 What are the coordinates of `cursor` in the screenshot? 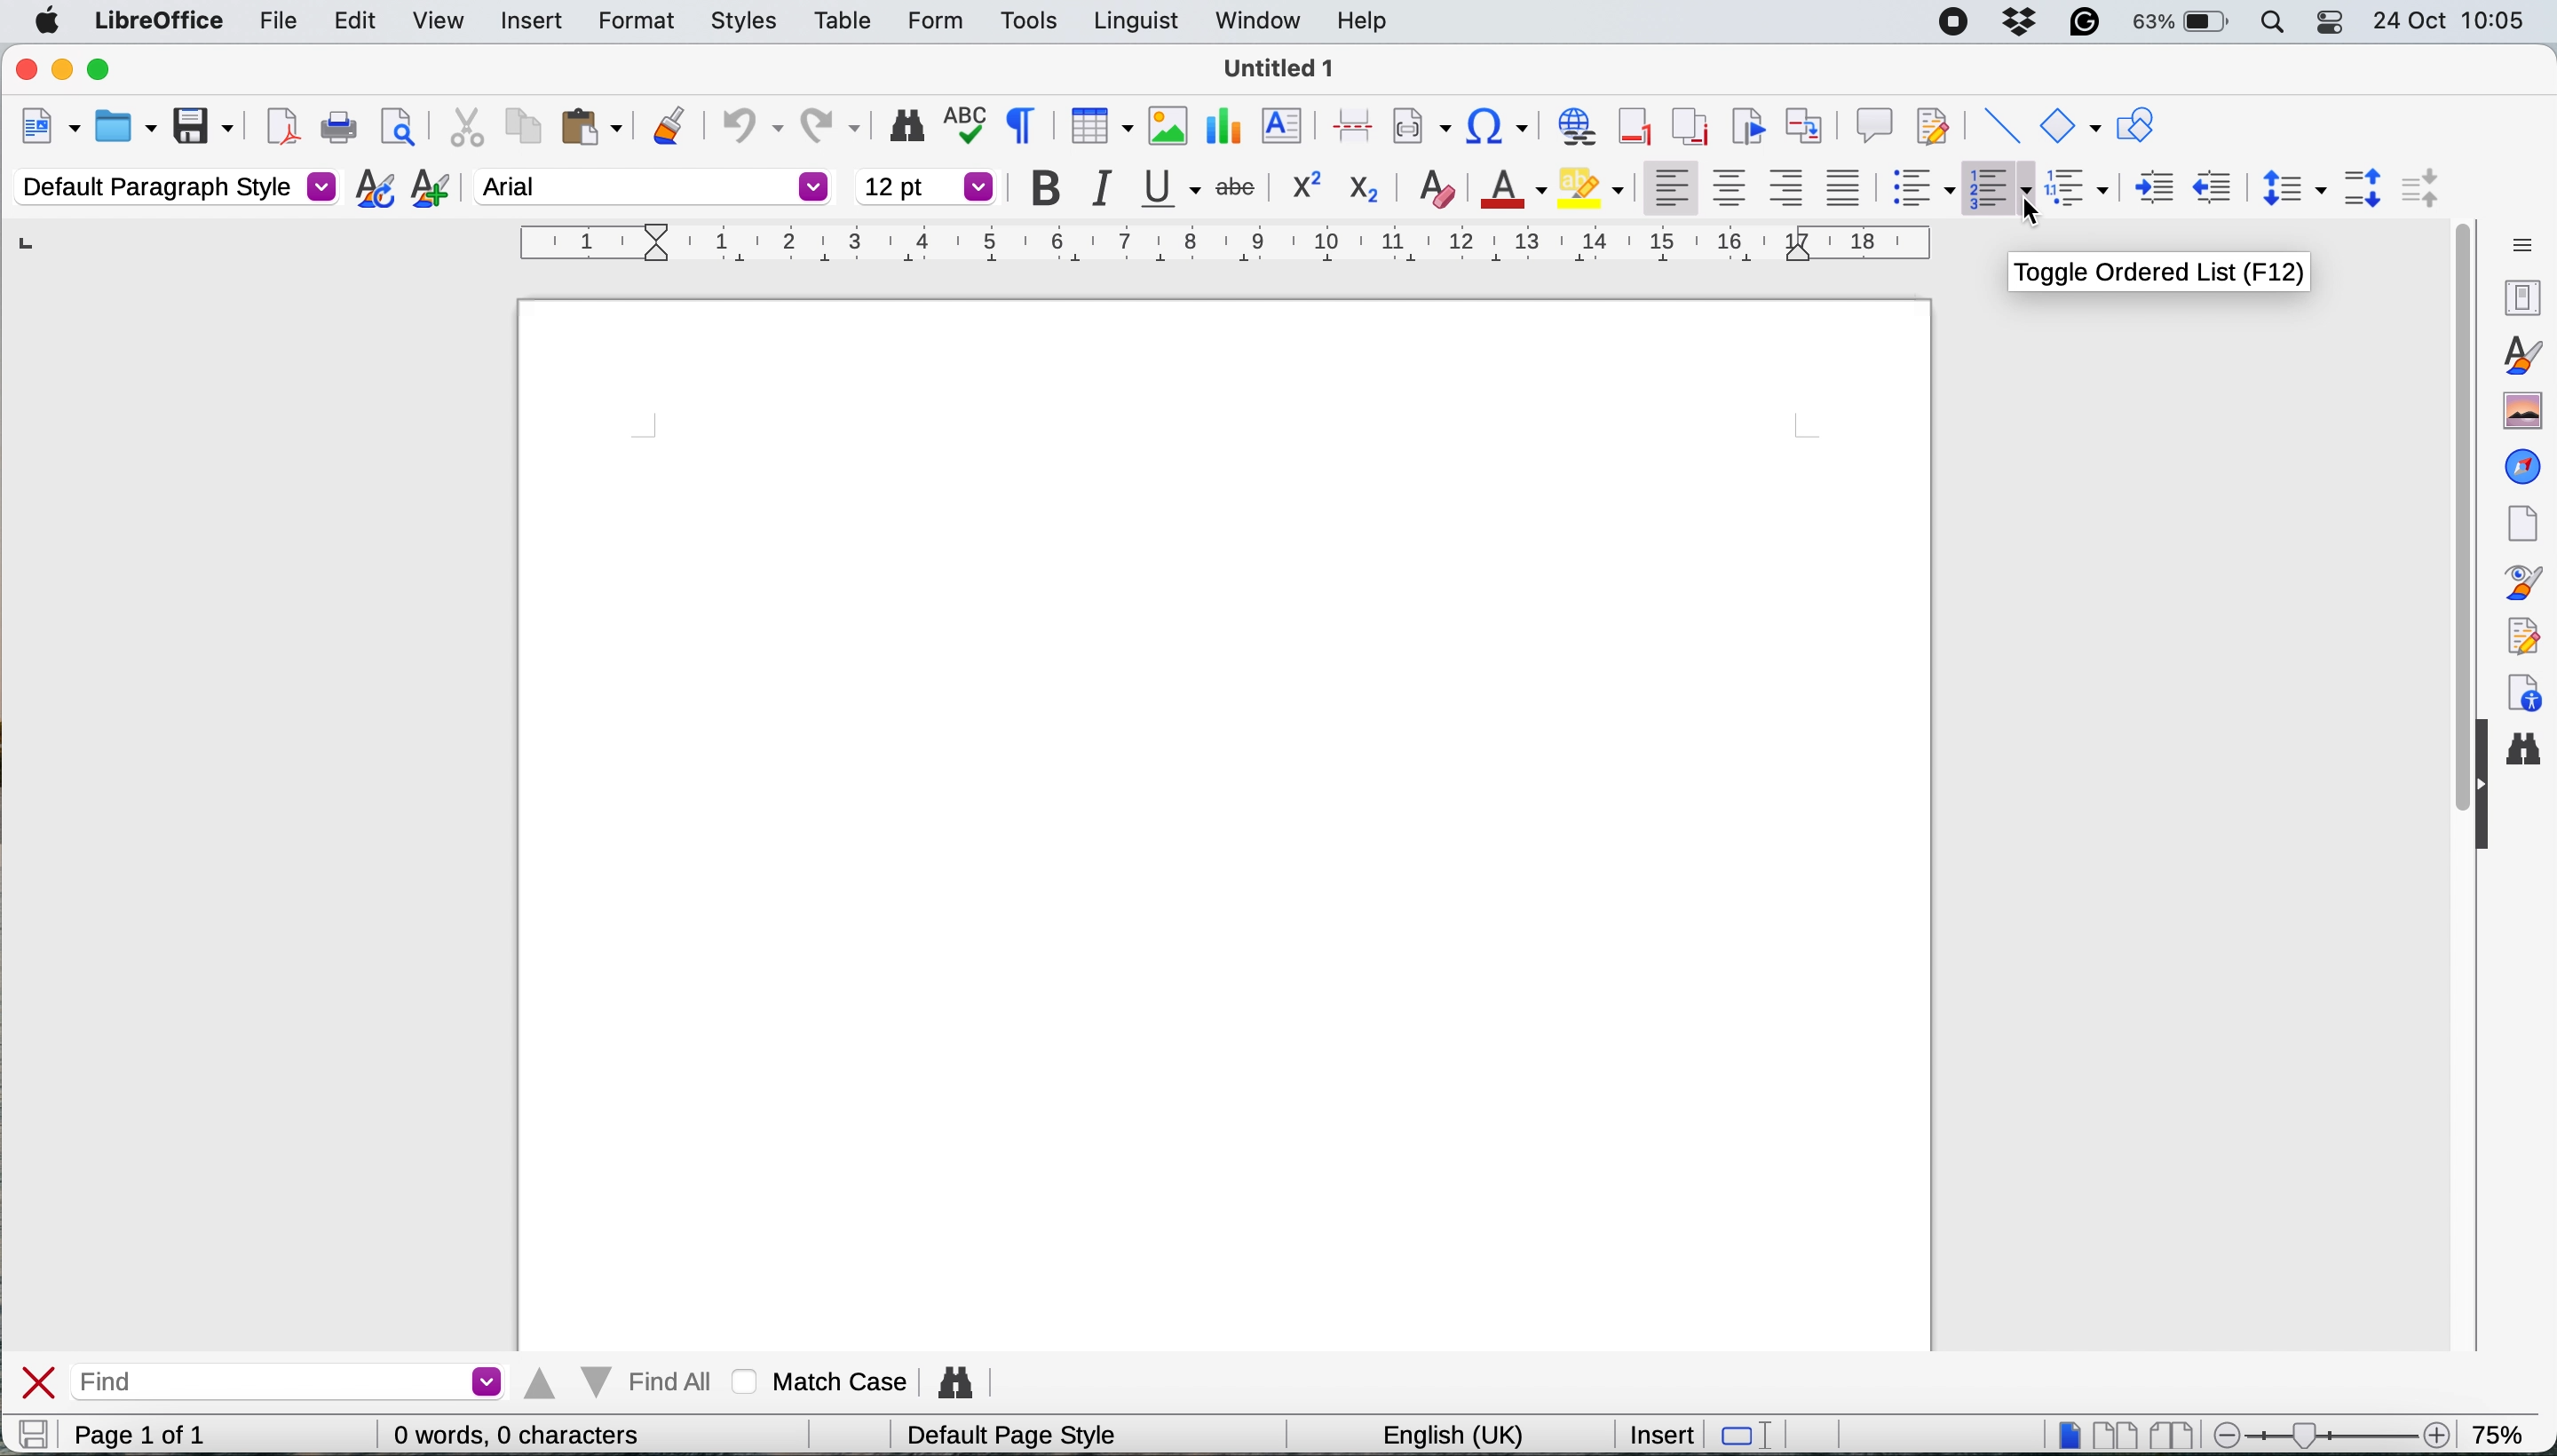 It's located at (2032, 209).